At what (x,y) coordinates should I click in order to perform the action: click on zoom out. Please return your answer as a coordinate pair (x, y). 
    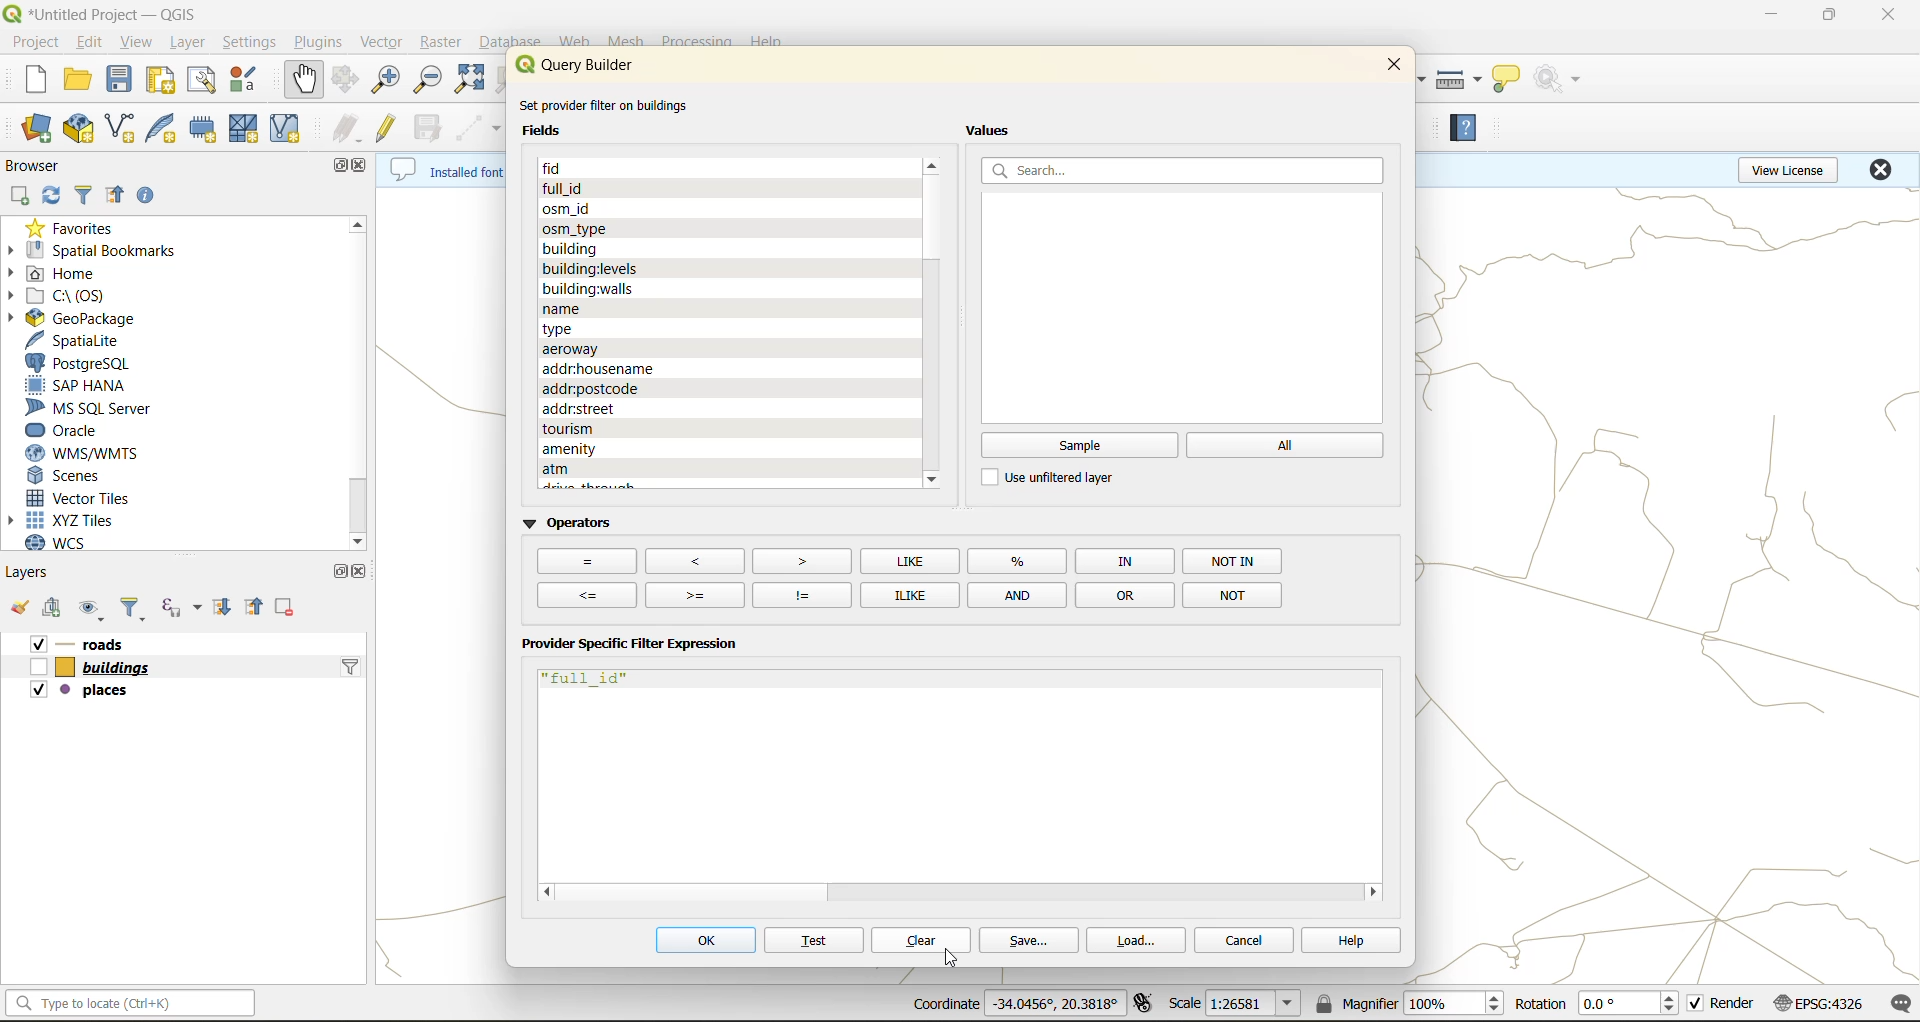
    Looking at the image, I should click on (431, 85).